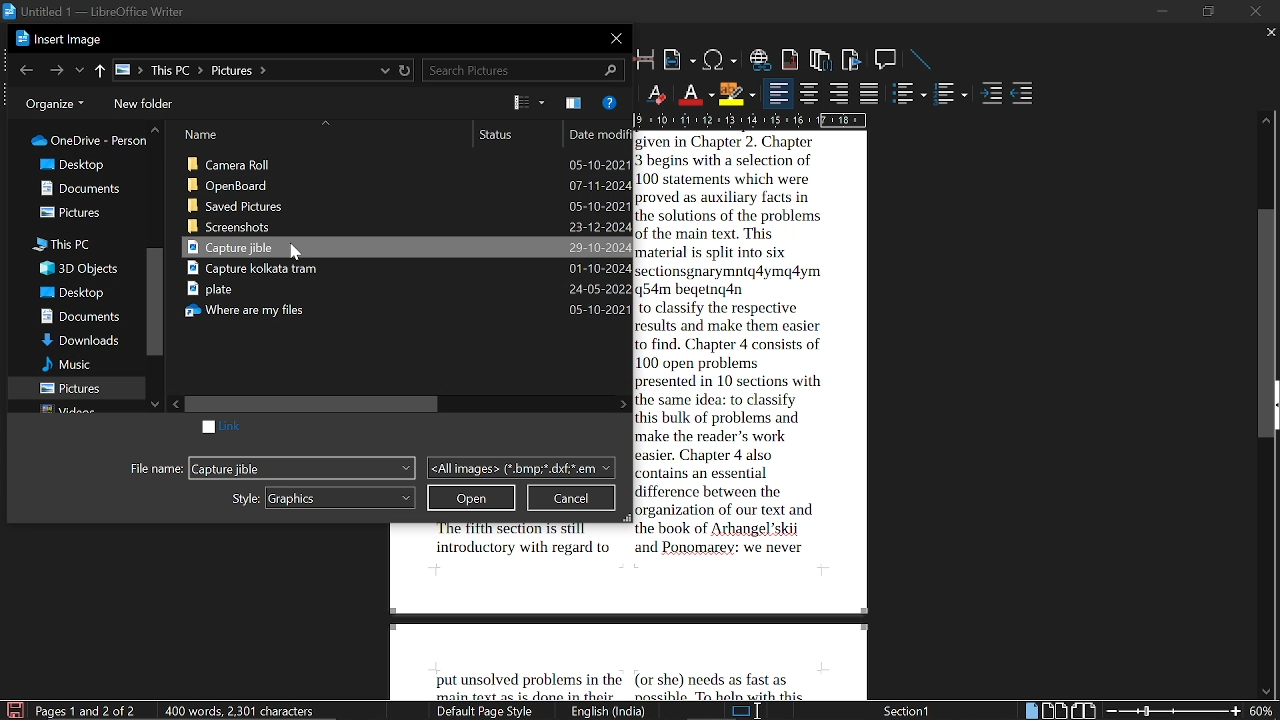  I want to click on insert hyperlink, so click(761, 61).